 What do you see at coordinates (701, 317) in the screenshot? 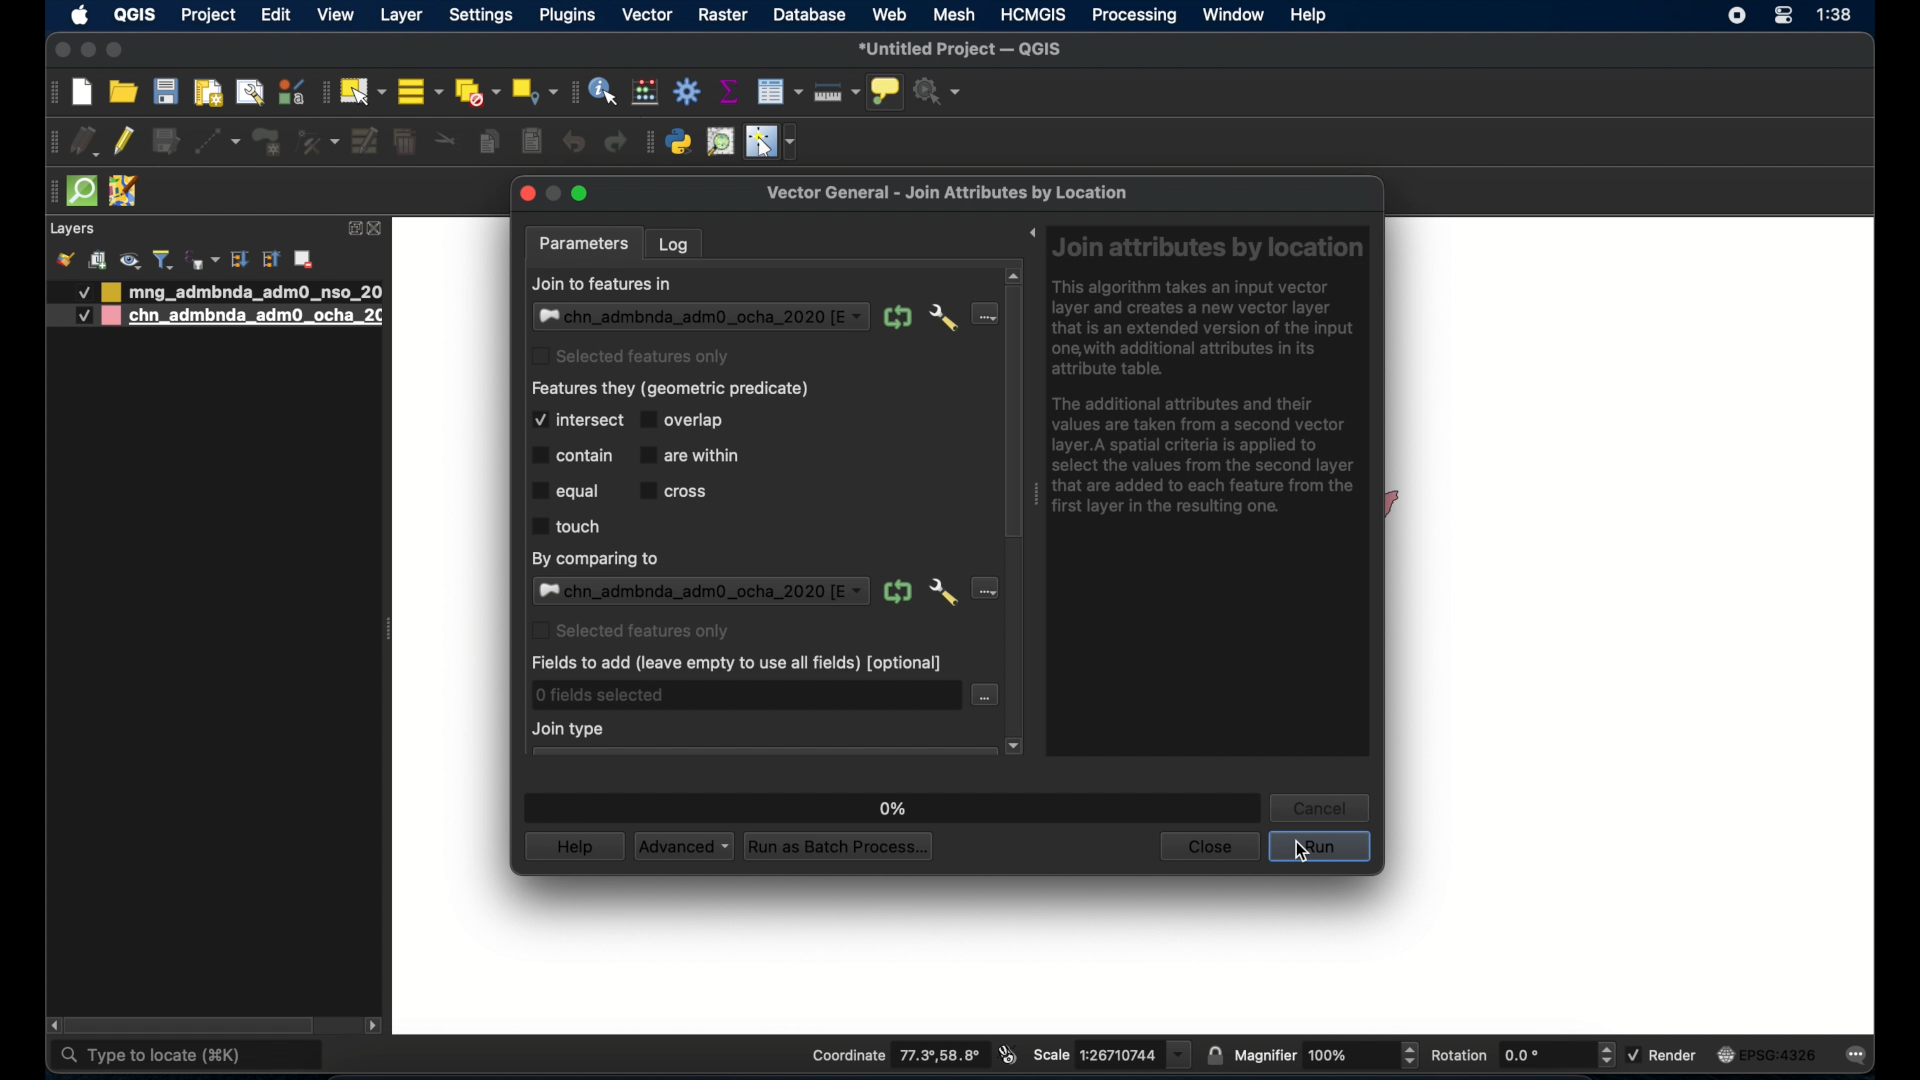
I see `input layer dropdown menu` at bounding box center [701, 317].